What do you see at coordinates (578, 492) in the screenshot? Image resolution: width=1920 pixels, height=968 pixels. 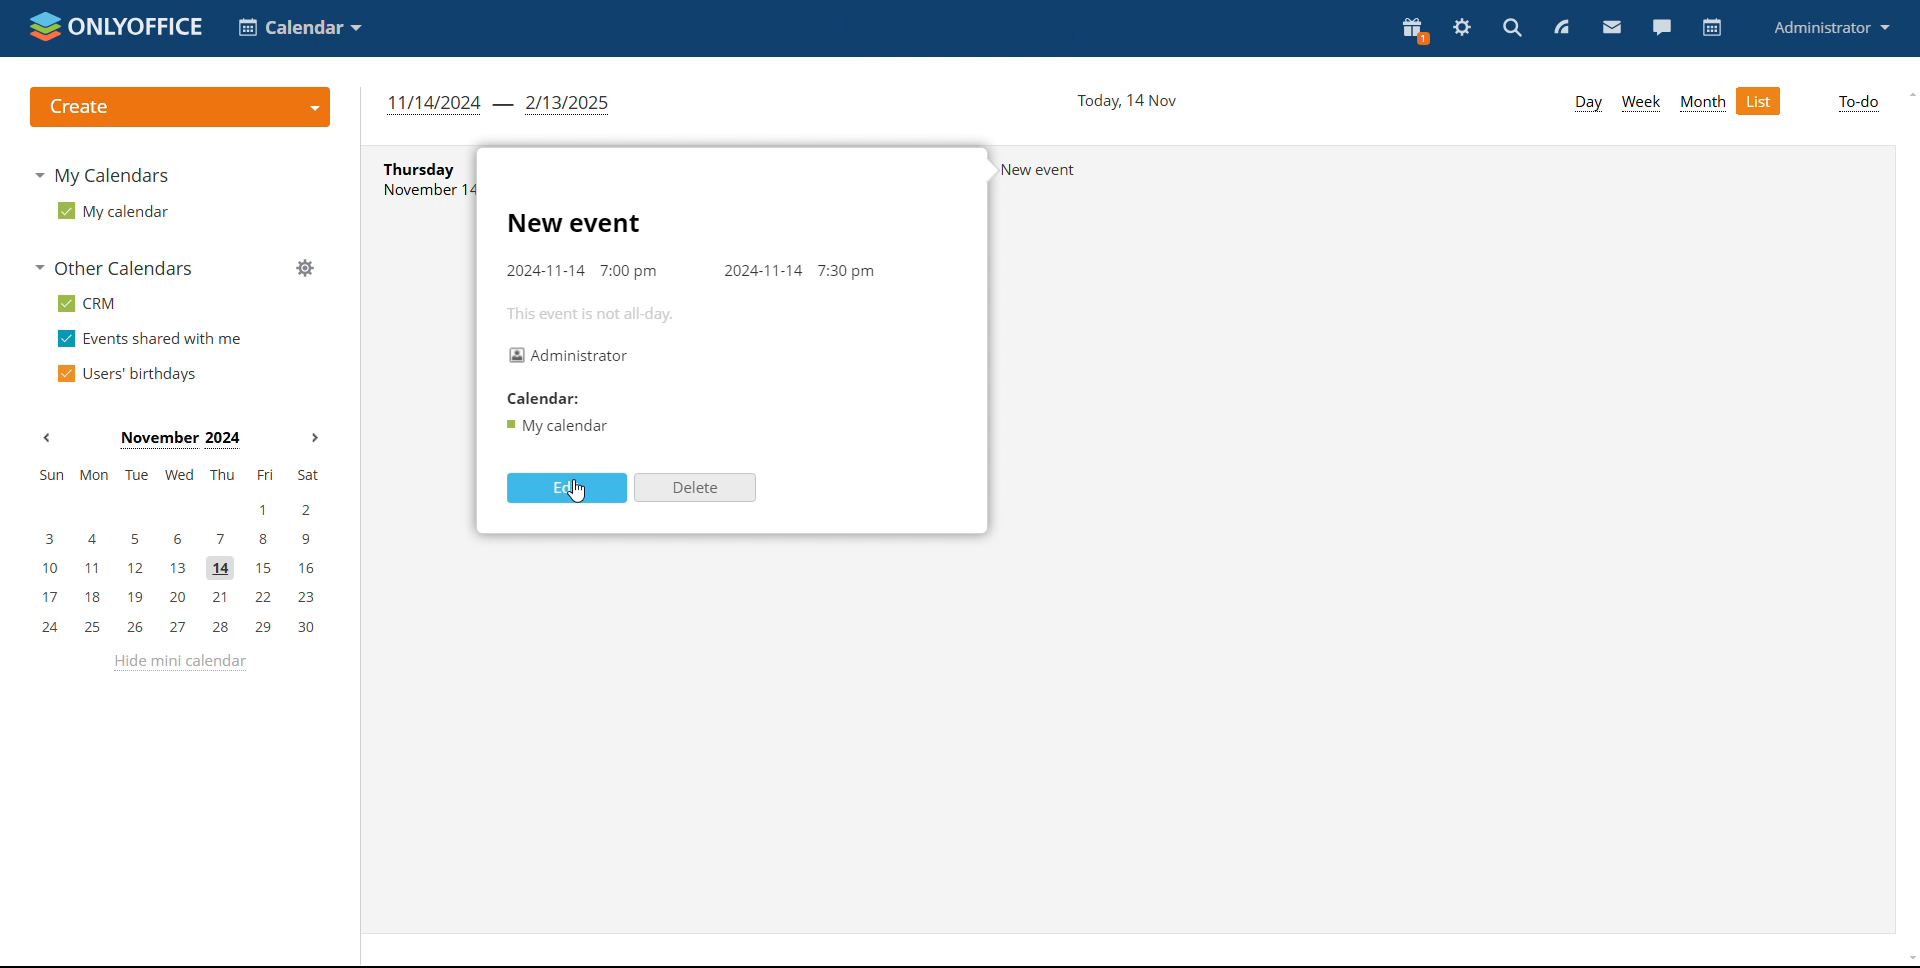 I see `cursor` at bounding box center [578, 492].